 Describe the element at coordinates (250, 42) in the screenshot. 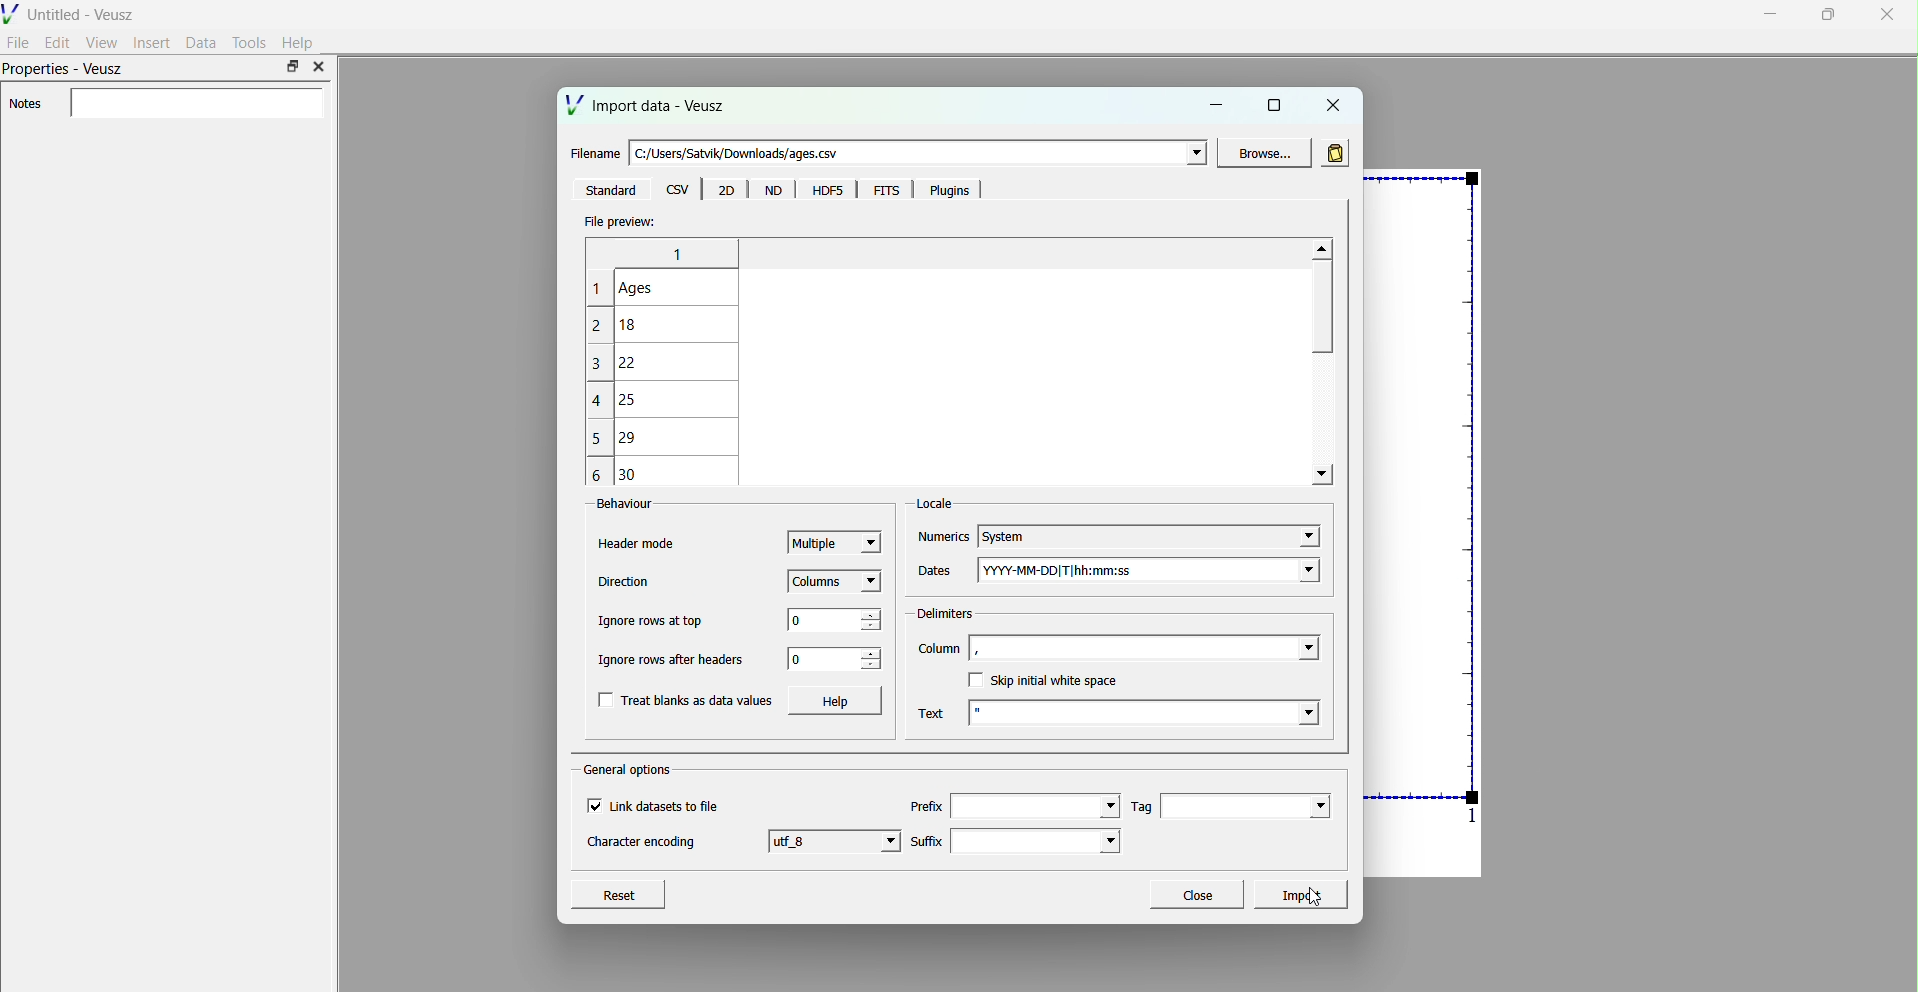

I see `Tools` at that location.